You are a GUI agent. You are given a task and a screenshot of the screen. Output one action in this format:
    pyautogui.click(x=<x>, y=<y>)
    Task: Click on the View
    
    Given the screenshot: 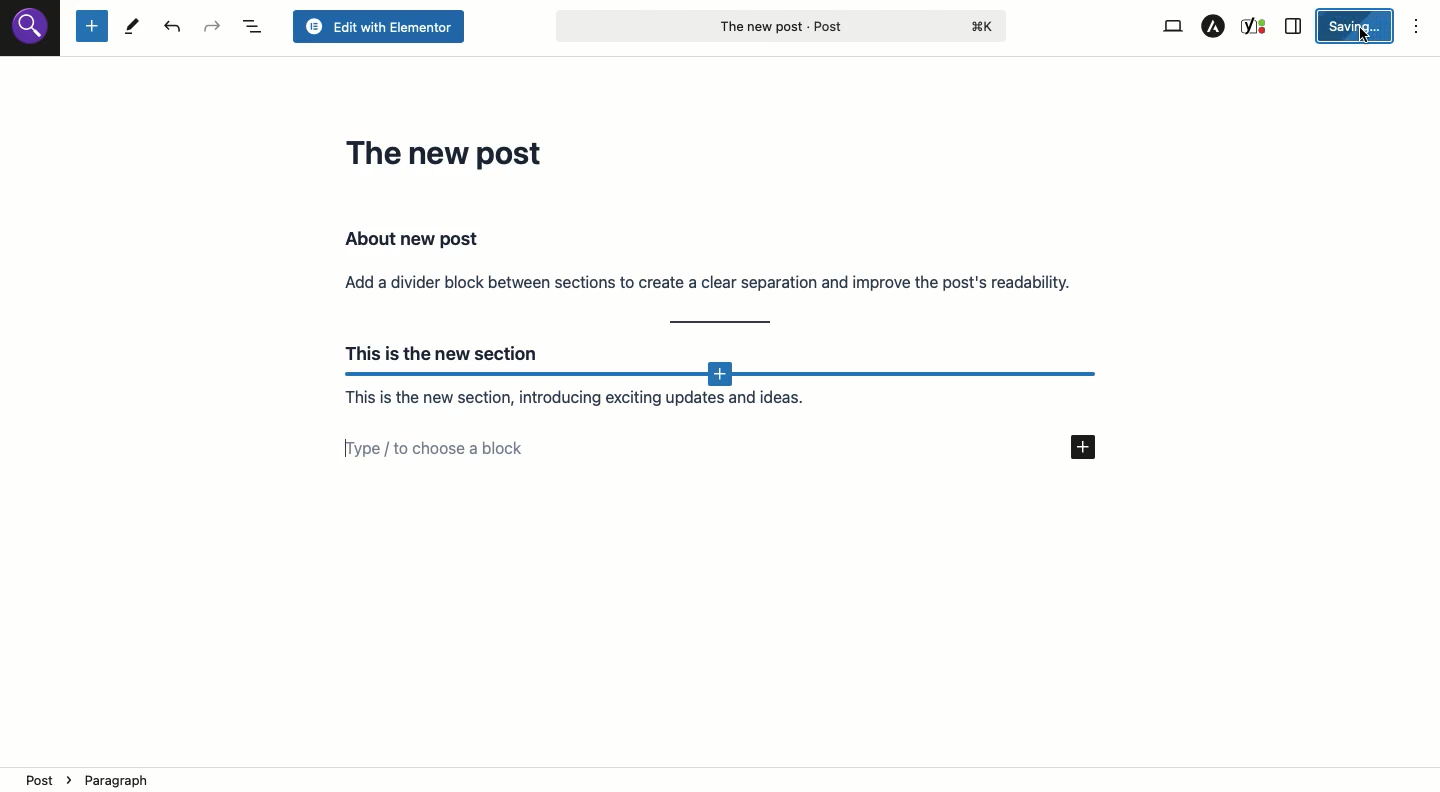 What is the action you would take?
    pyautogui.click(x=1173, y=27)
    